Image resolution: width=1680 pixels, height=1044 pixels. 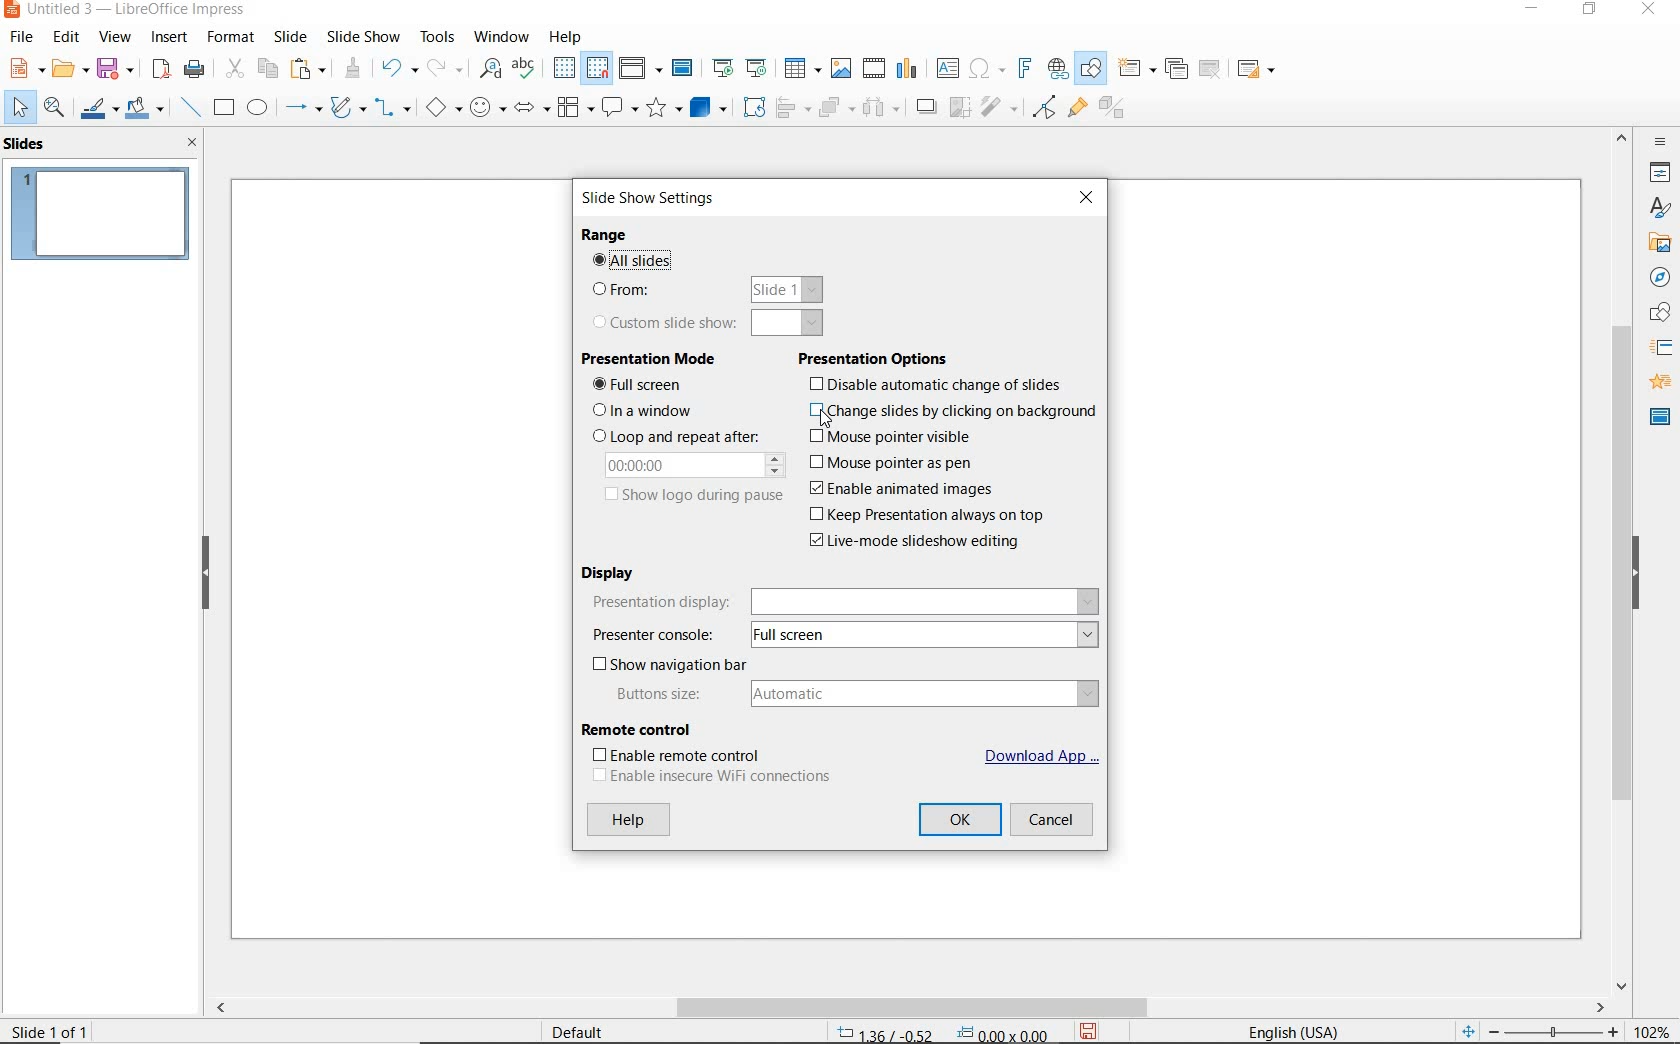 What do you see at coordinates (500, 36) in the screenshot?
I see `WINDOW` at bounding box center [500, 36].